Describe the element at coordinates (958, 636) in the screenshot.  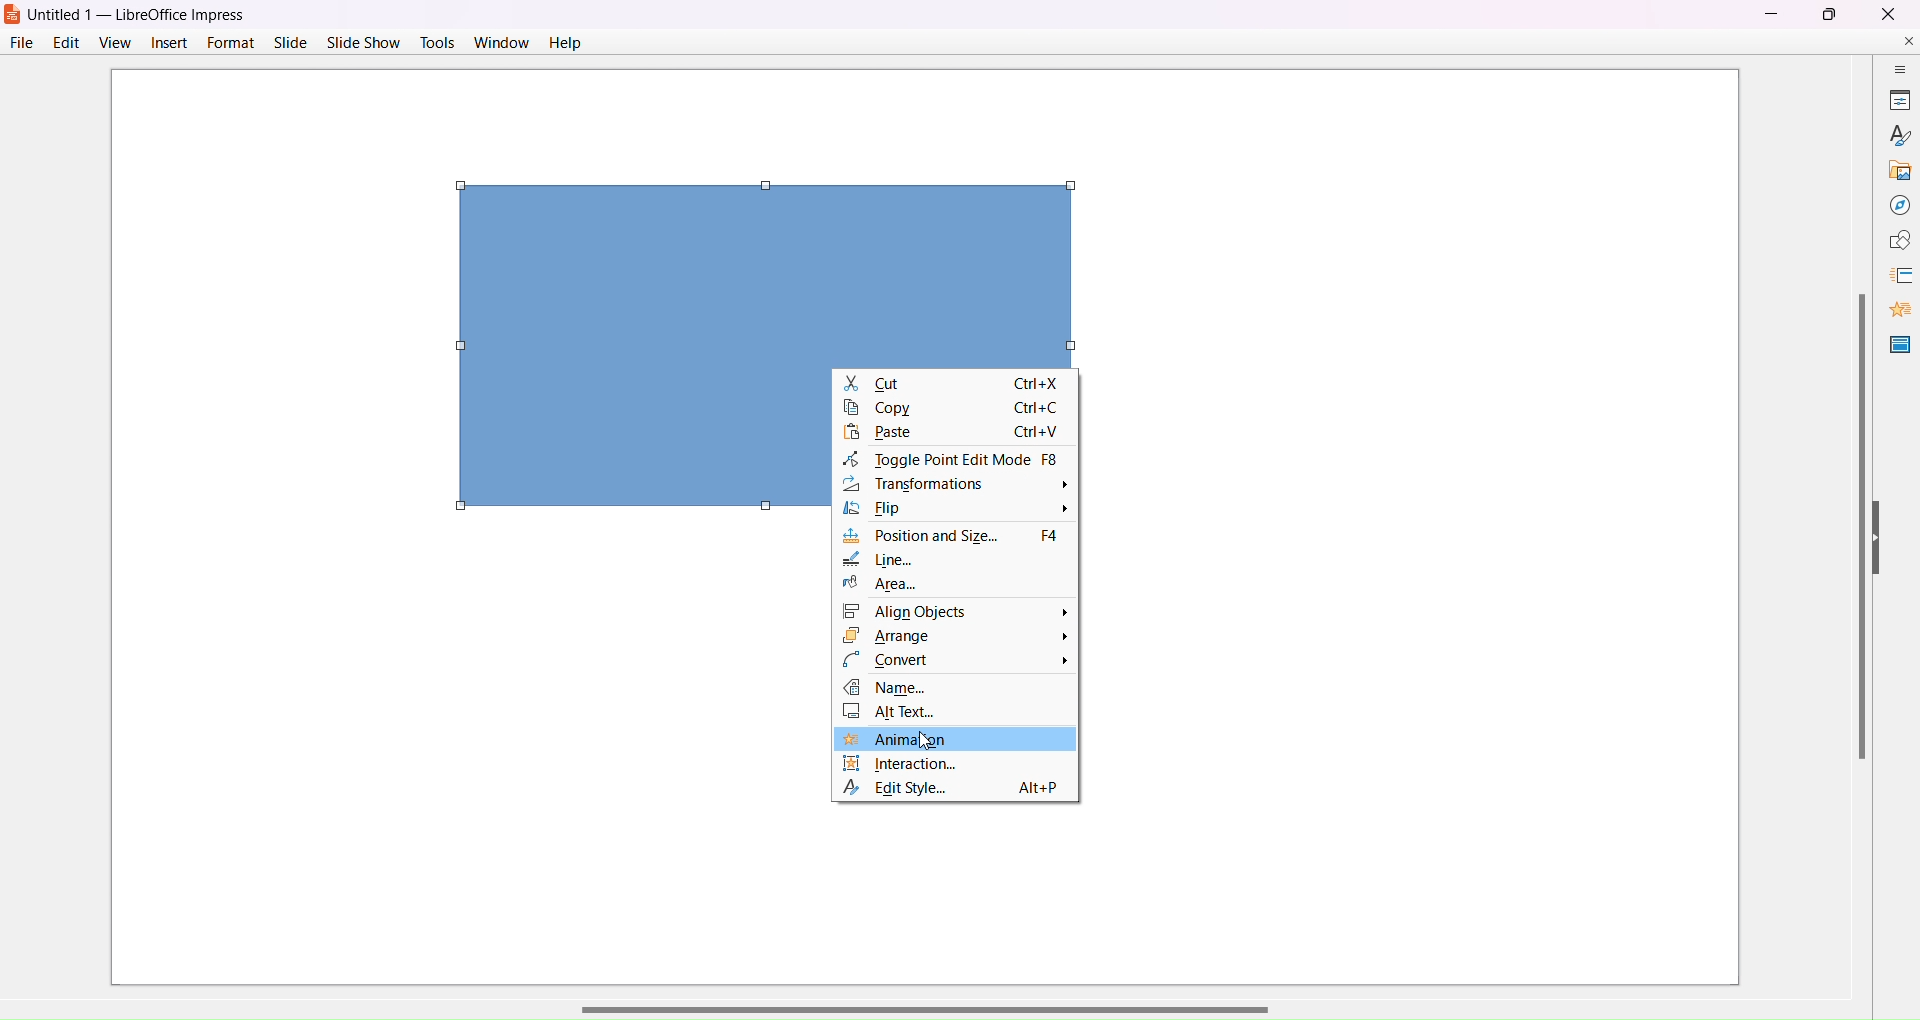
I see `Arrange` at that location.